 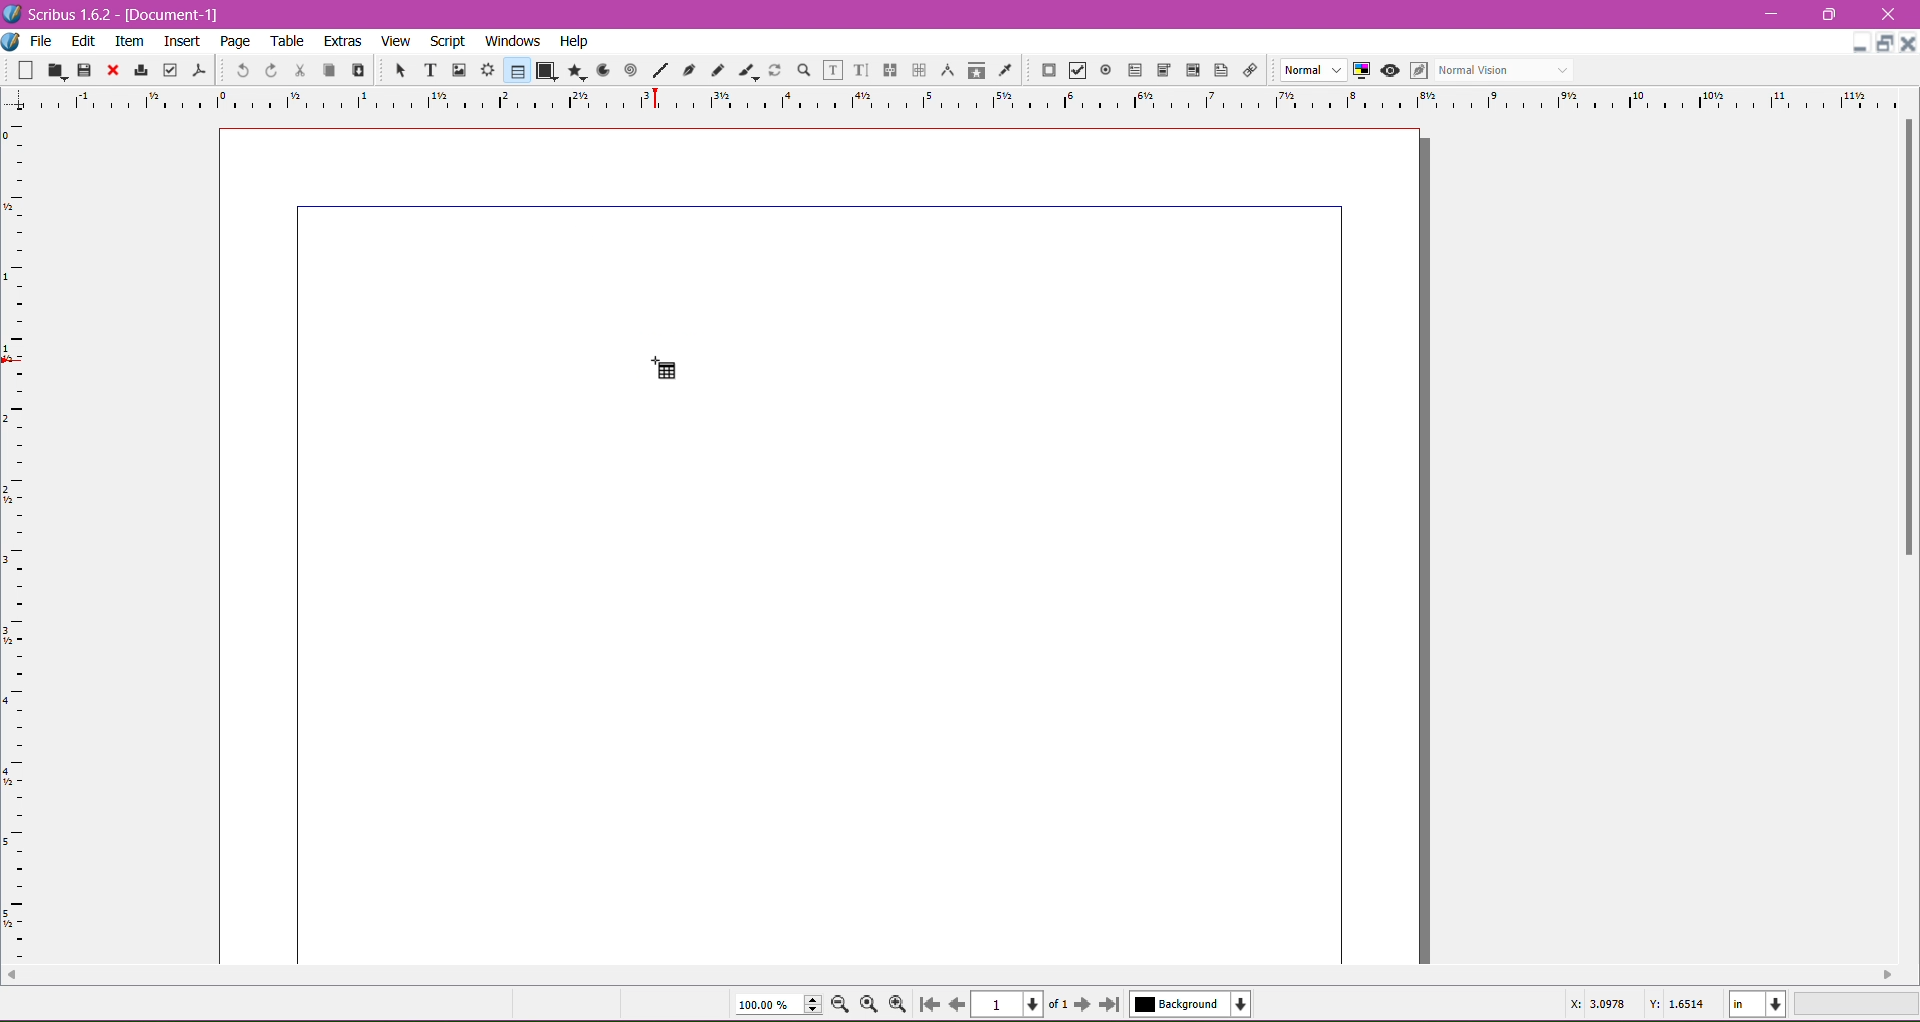 What do you see at coordinates (487, 70) in the screenshot?
I see `Render Frame` at bounding box center [487, 70].